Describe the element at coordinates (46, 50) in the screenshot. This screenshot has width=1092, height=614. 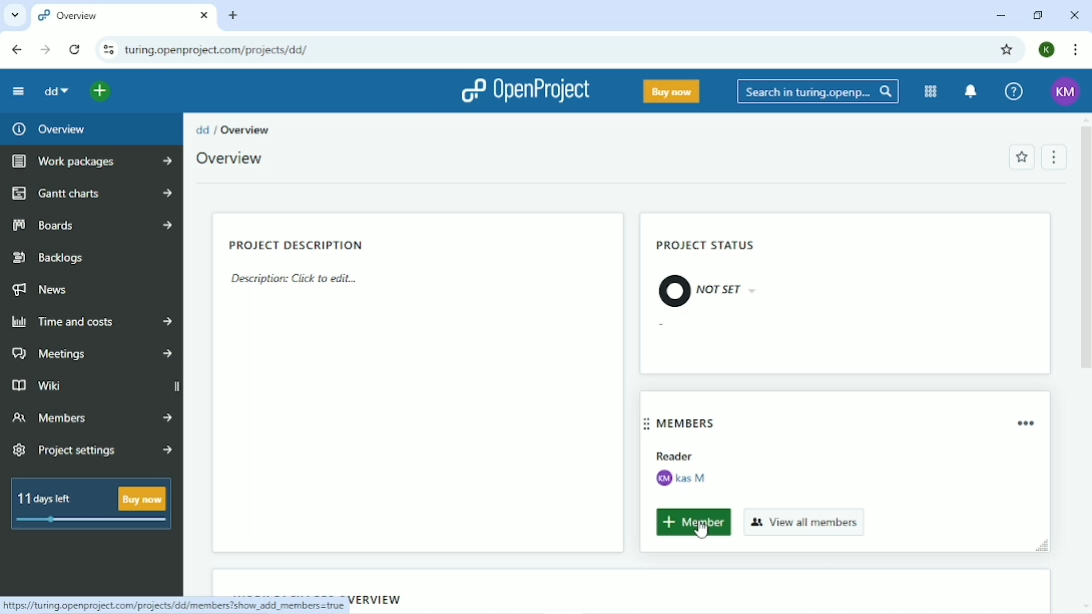
I see `Forward` at that location.